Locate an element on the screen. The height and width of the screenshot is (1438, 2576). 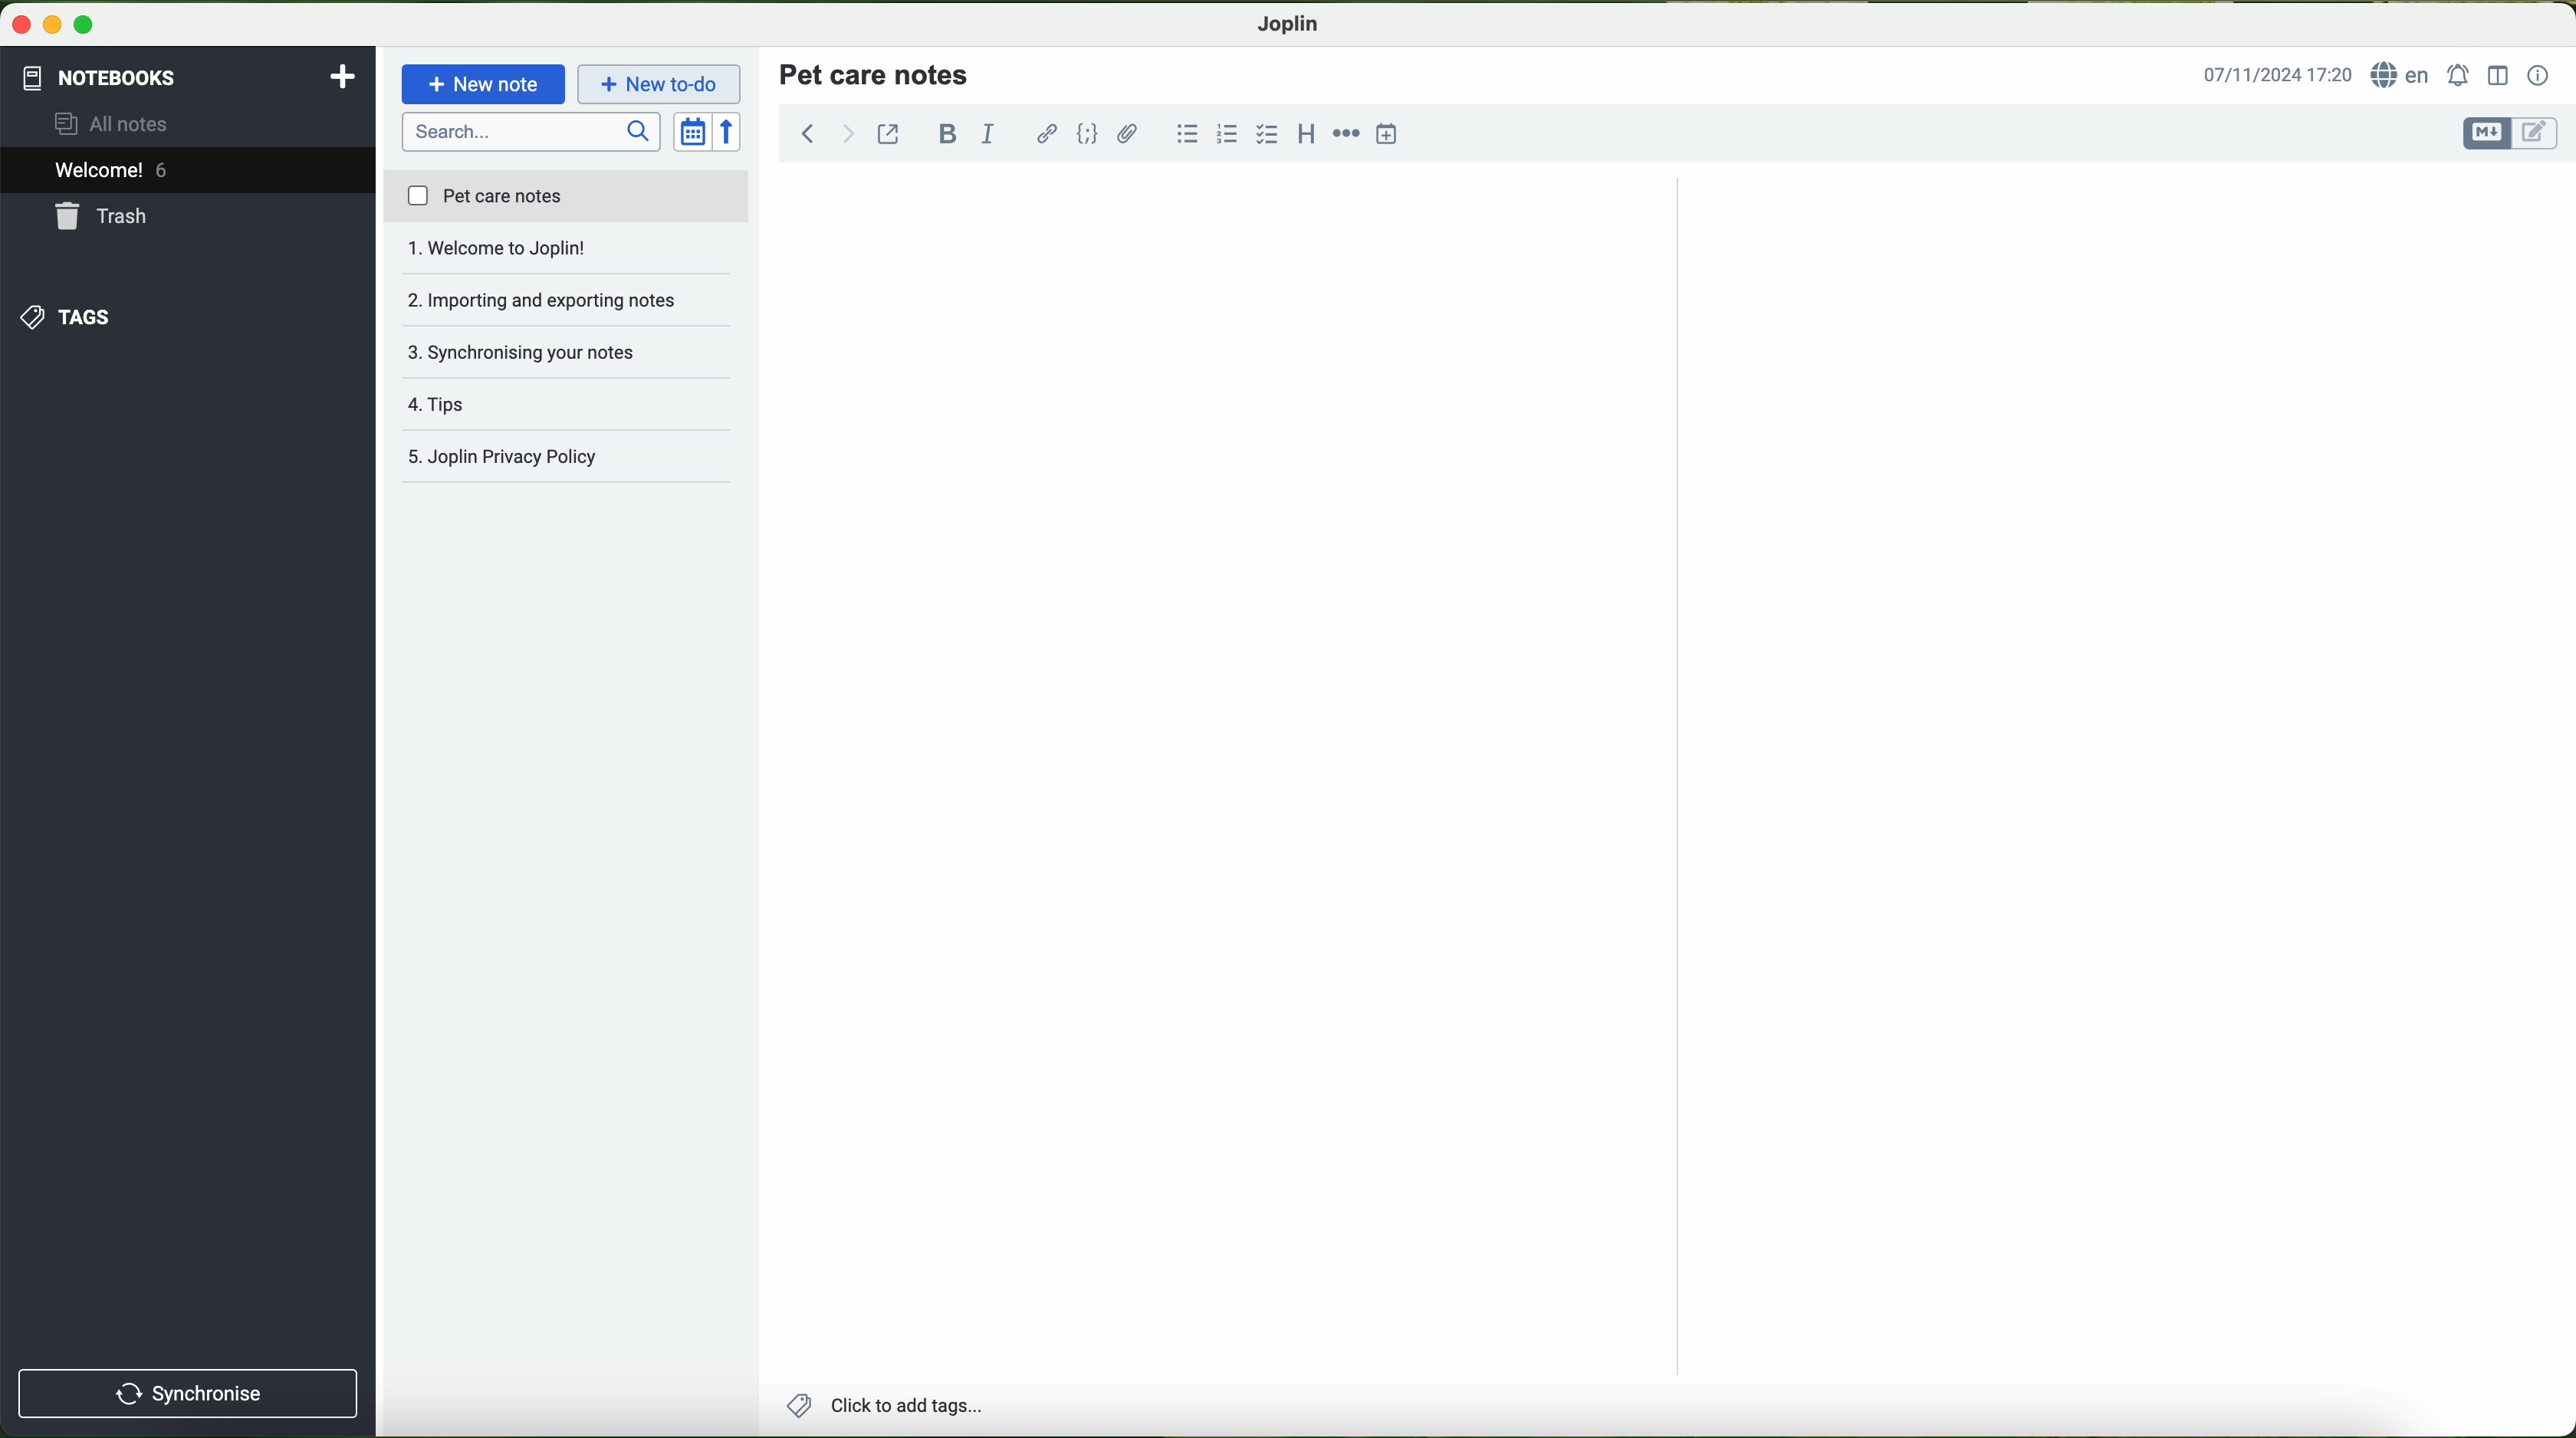
heading is located at coordinates (1308, 133).